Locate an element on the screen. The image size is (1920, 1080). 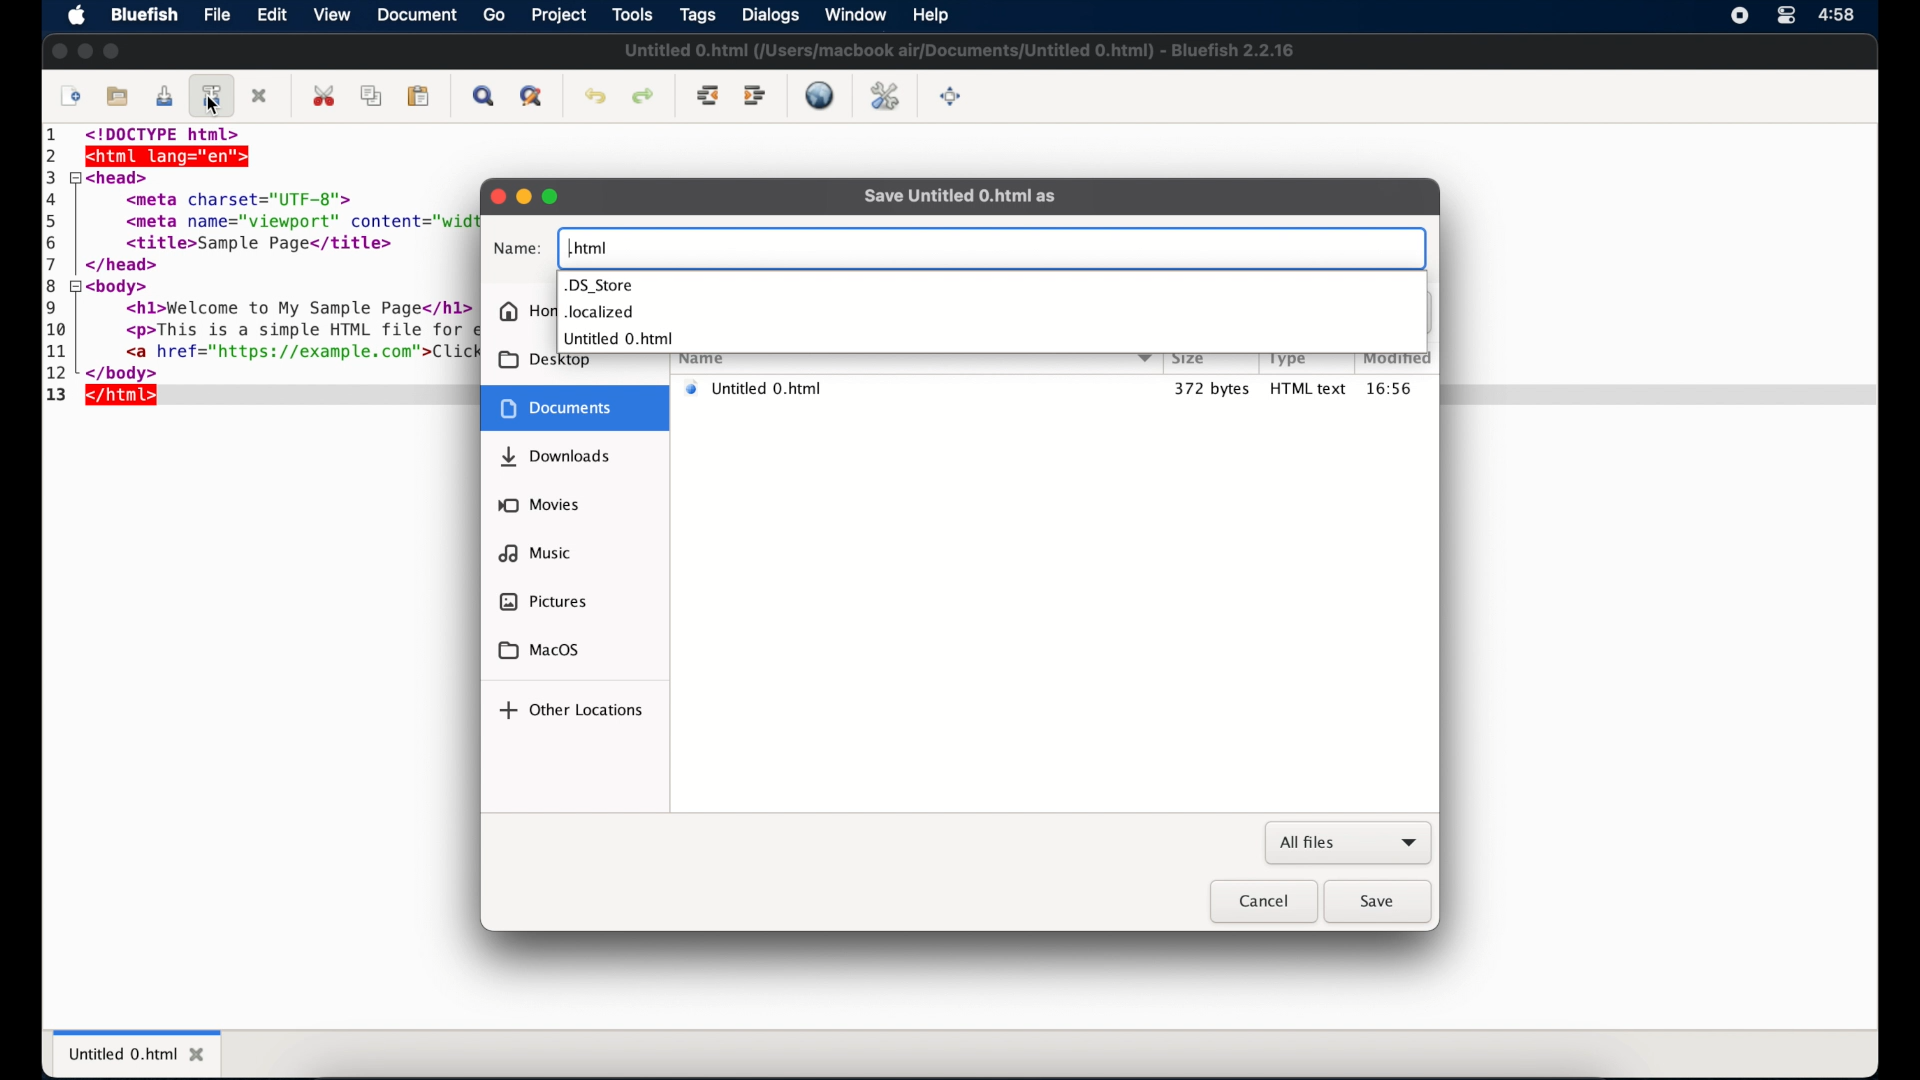
window is located at coordinates (856, 14).